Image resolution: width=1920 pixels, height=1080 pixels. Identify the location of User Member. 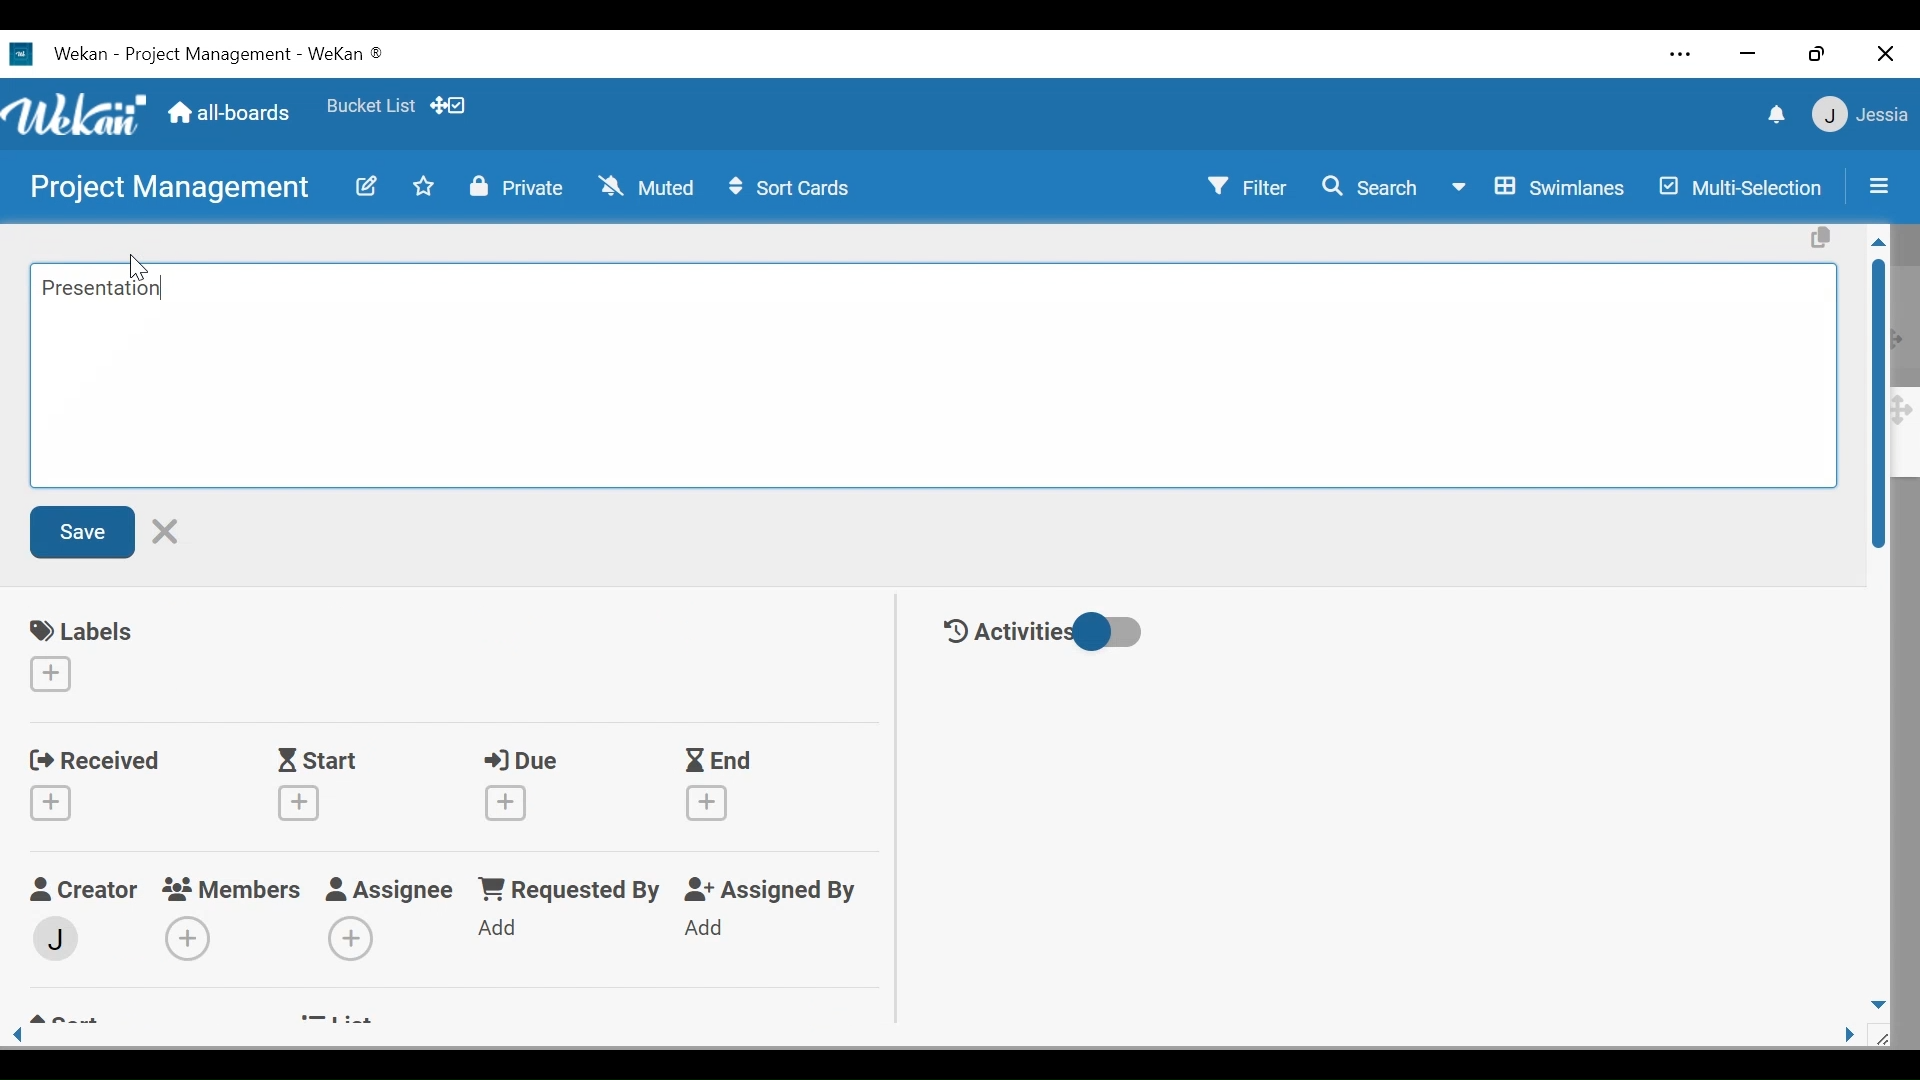
(1861, 113).